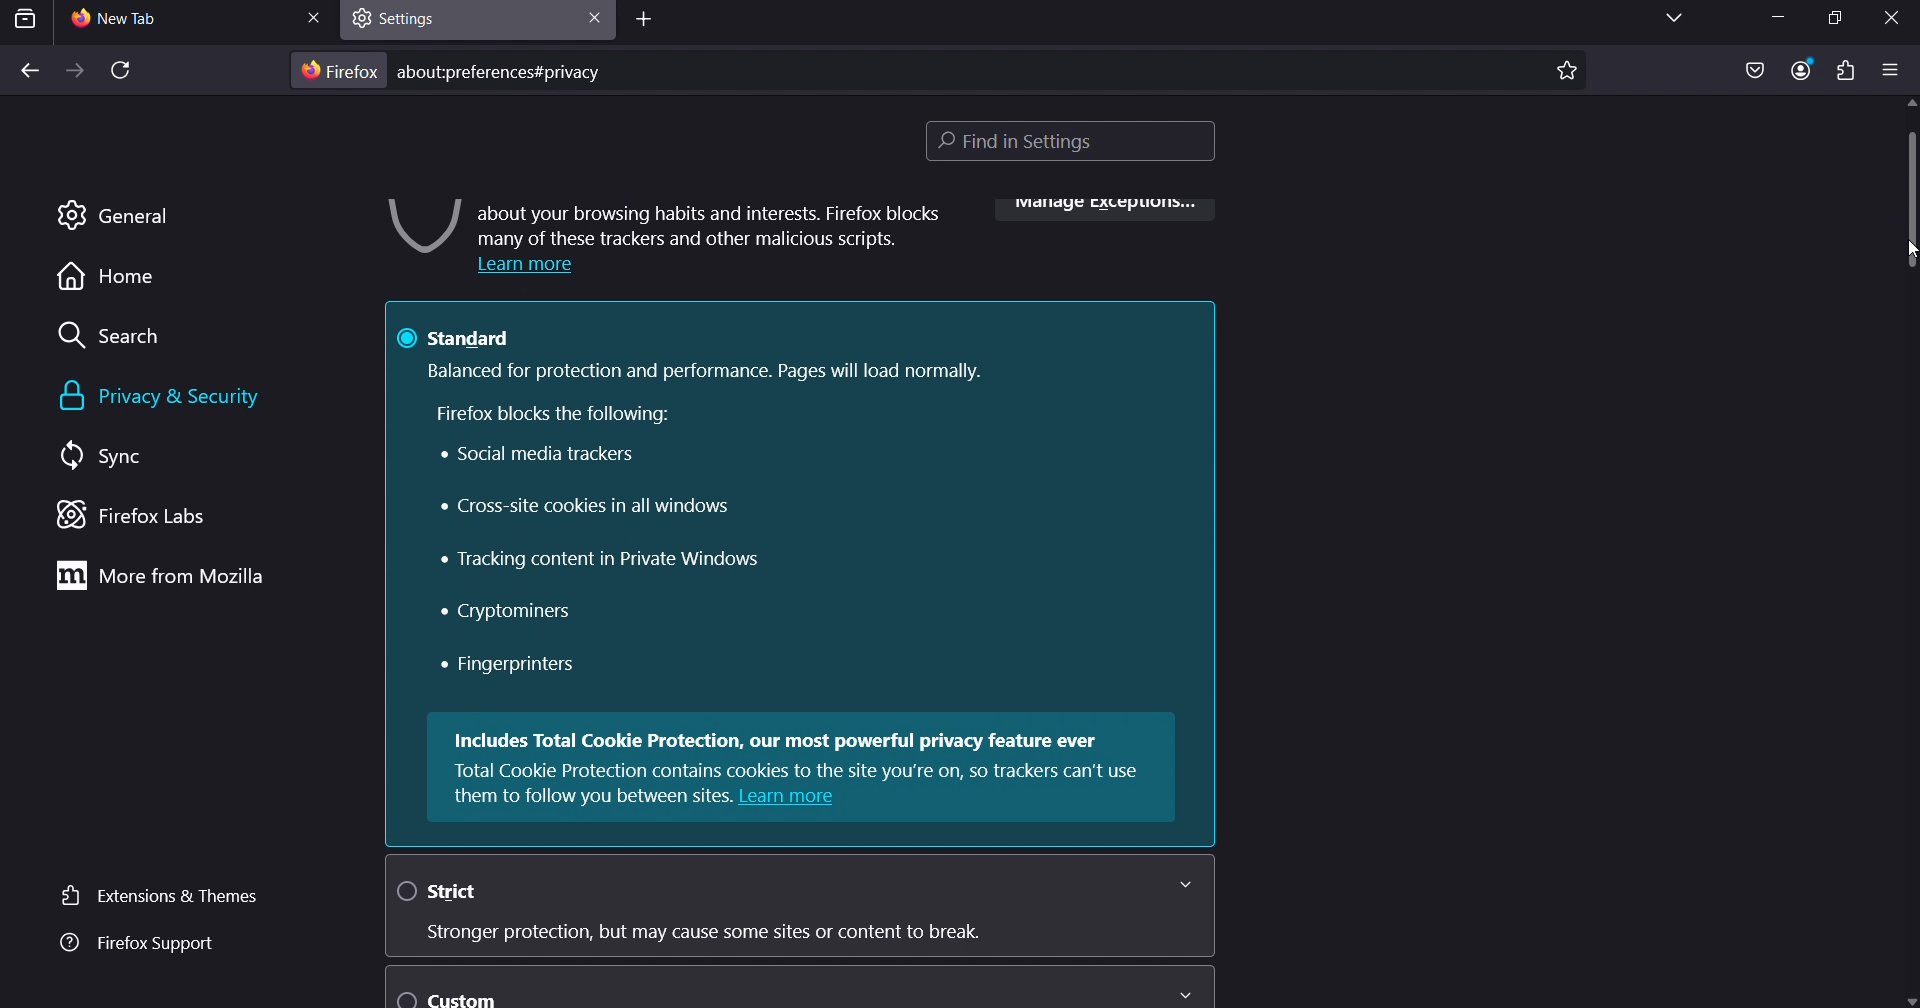 The width and height of the screenshot is (1920, 1008). What do you see at coordinates (314, 16) in the screenshot?
I see `close` at bounding box center [314, 16].